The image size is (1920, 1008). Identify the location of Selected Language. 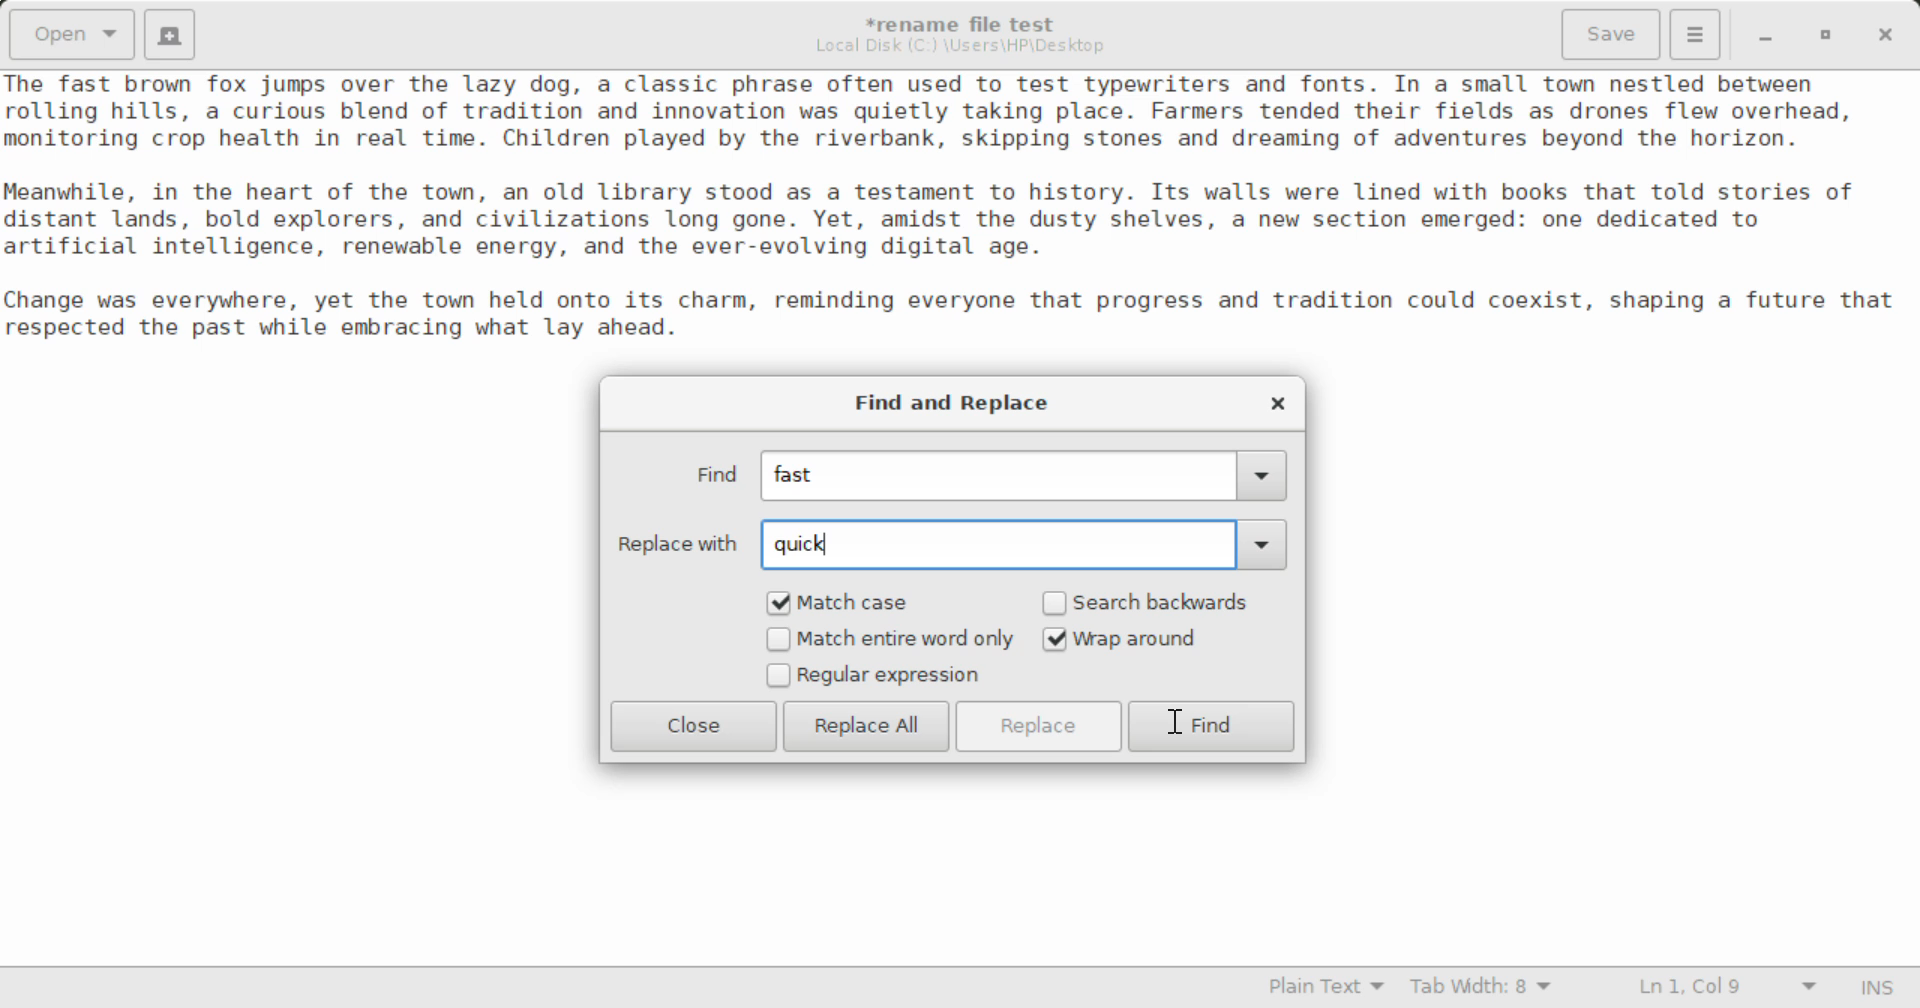
(1315, 989).